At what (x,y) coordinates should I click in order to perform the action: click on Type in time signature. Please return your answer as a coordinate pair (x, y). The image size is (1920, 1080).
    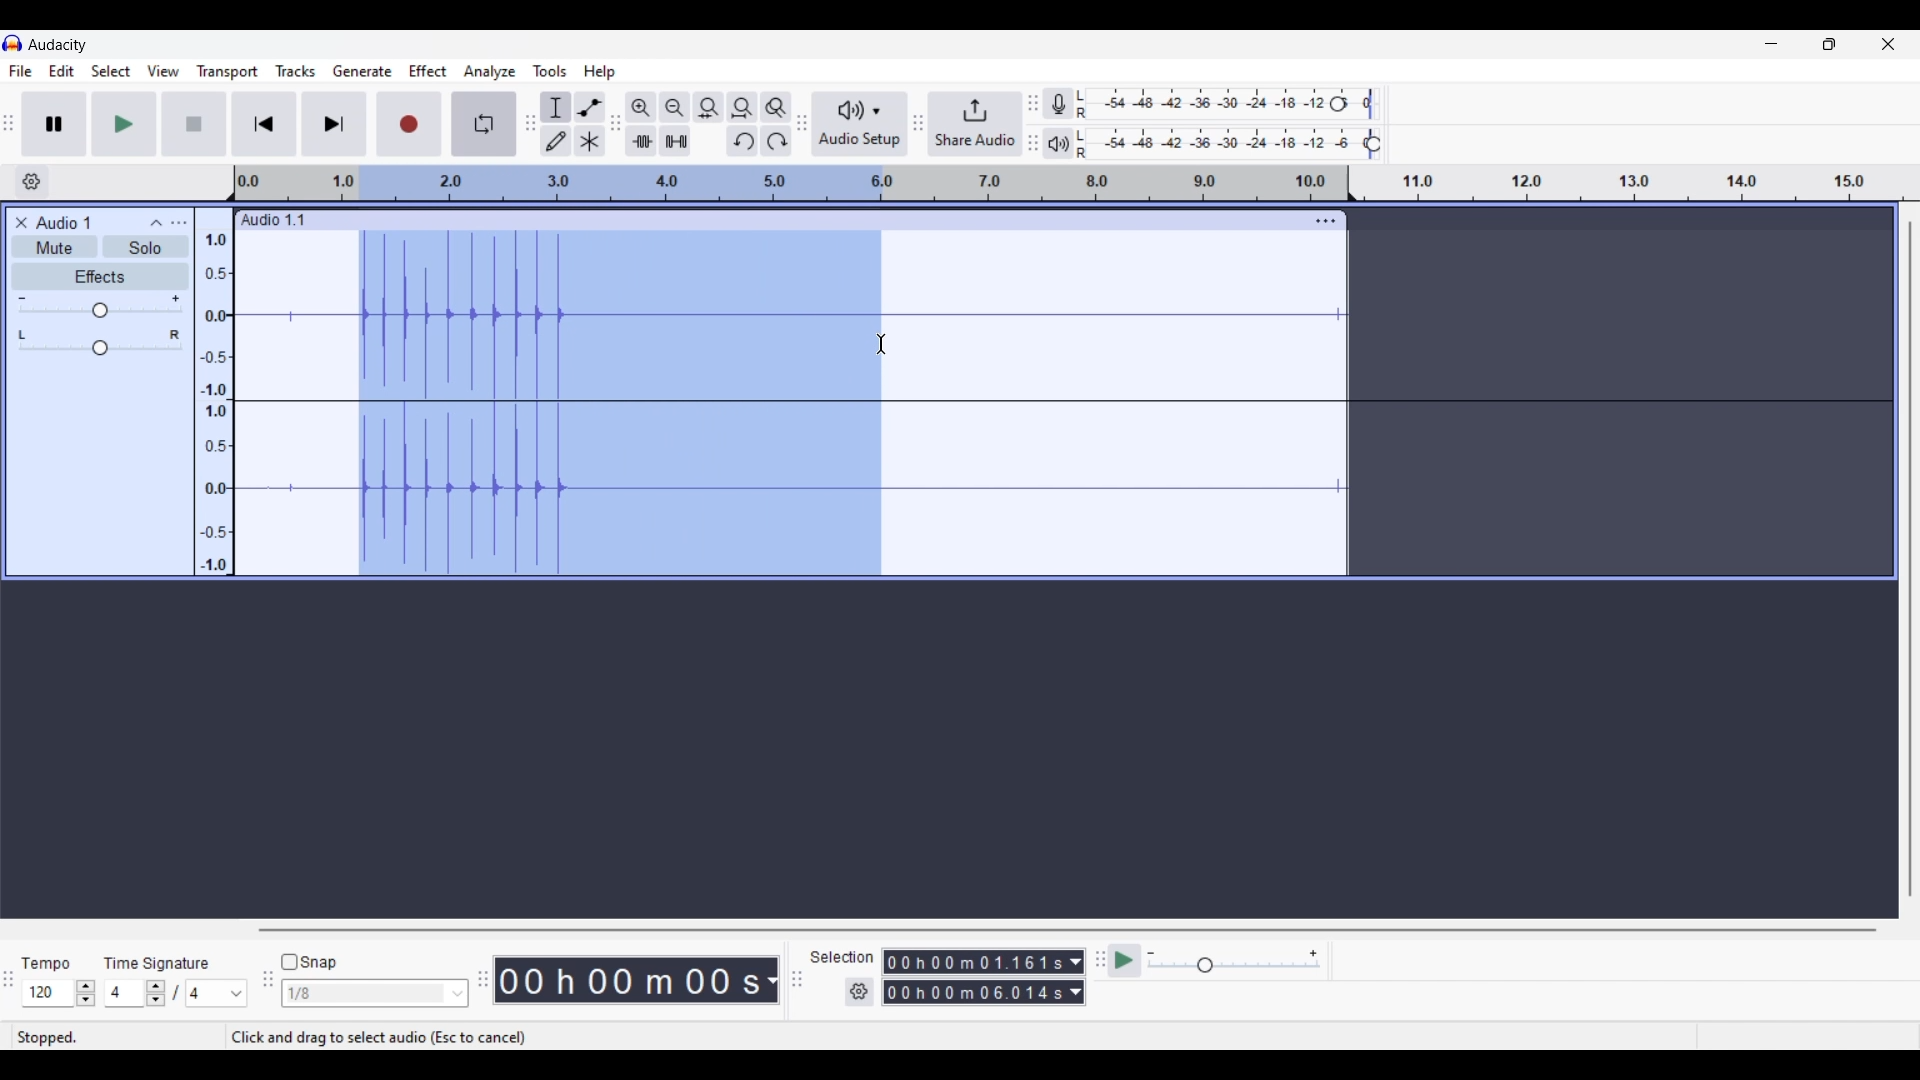
    Looking at the image, I should click on (124, 993).